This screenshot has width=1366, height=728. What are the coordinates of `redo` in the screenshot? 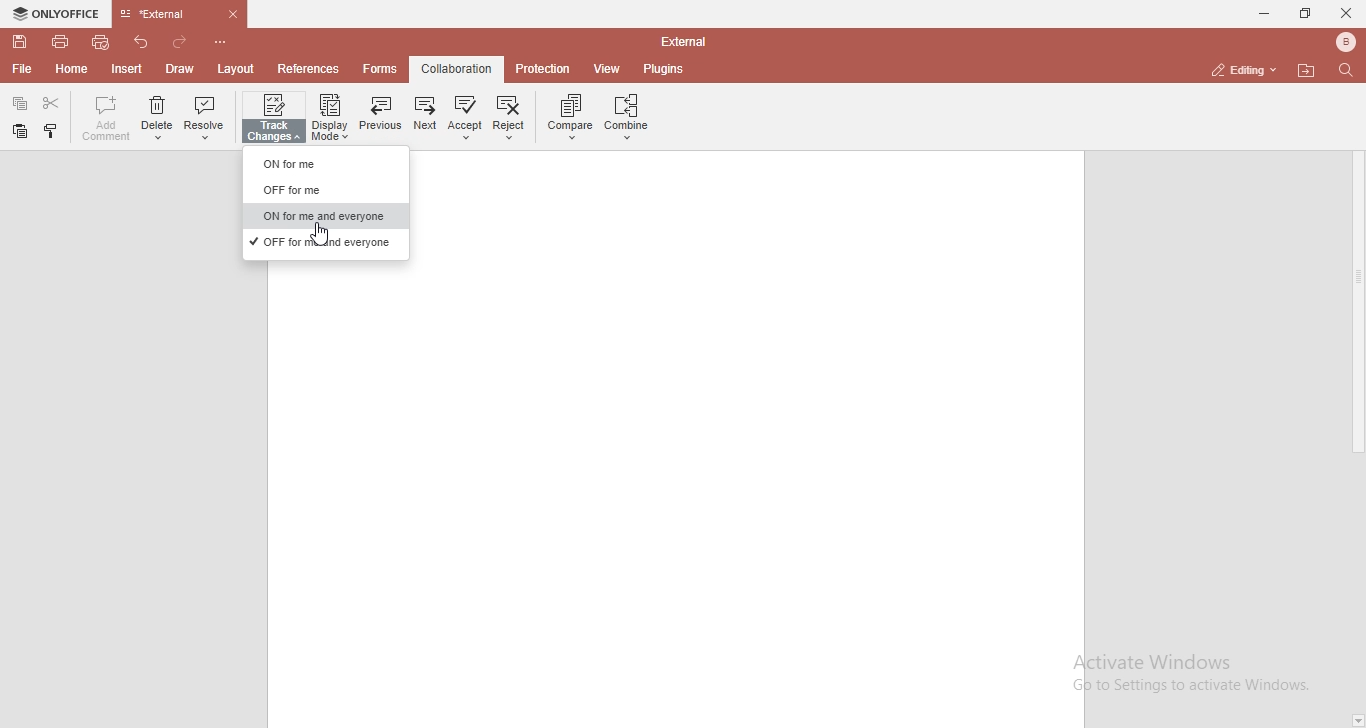 It's located at (180, 42).